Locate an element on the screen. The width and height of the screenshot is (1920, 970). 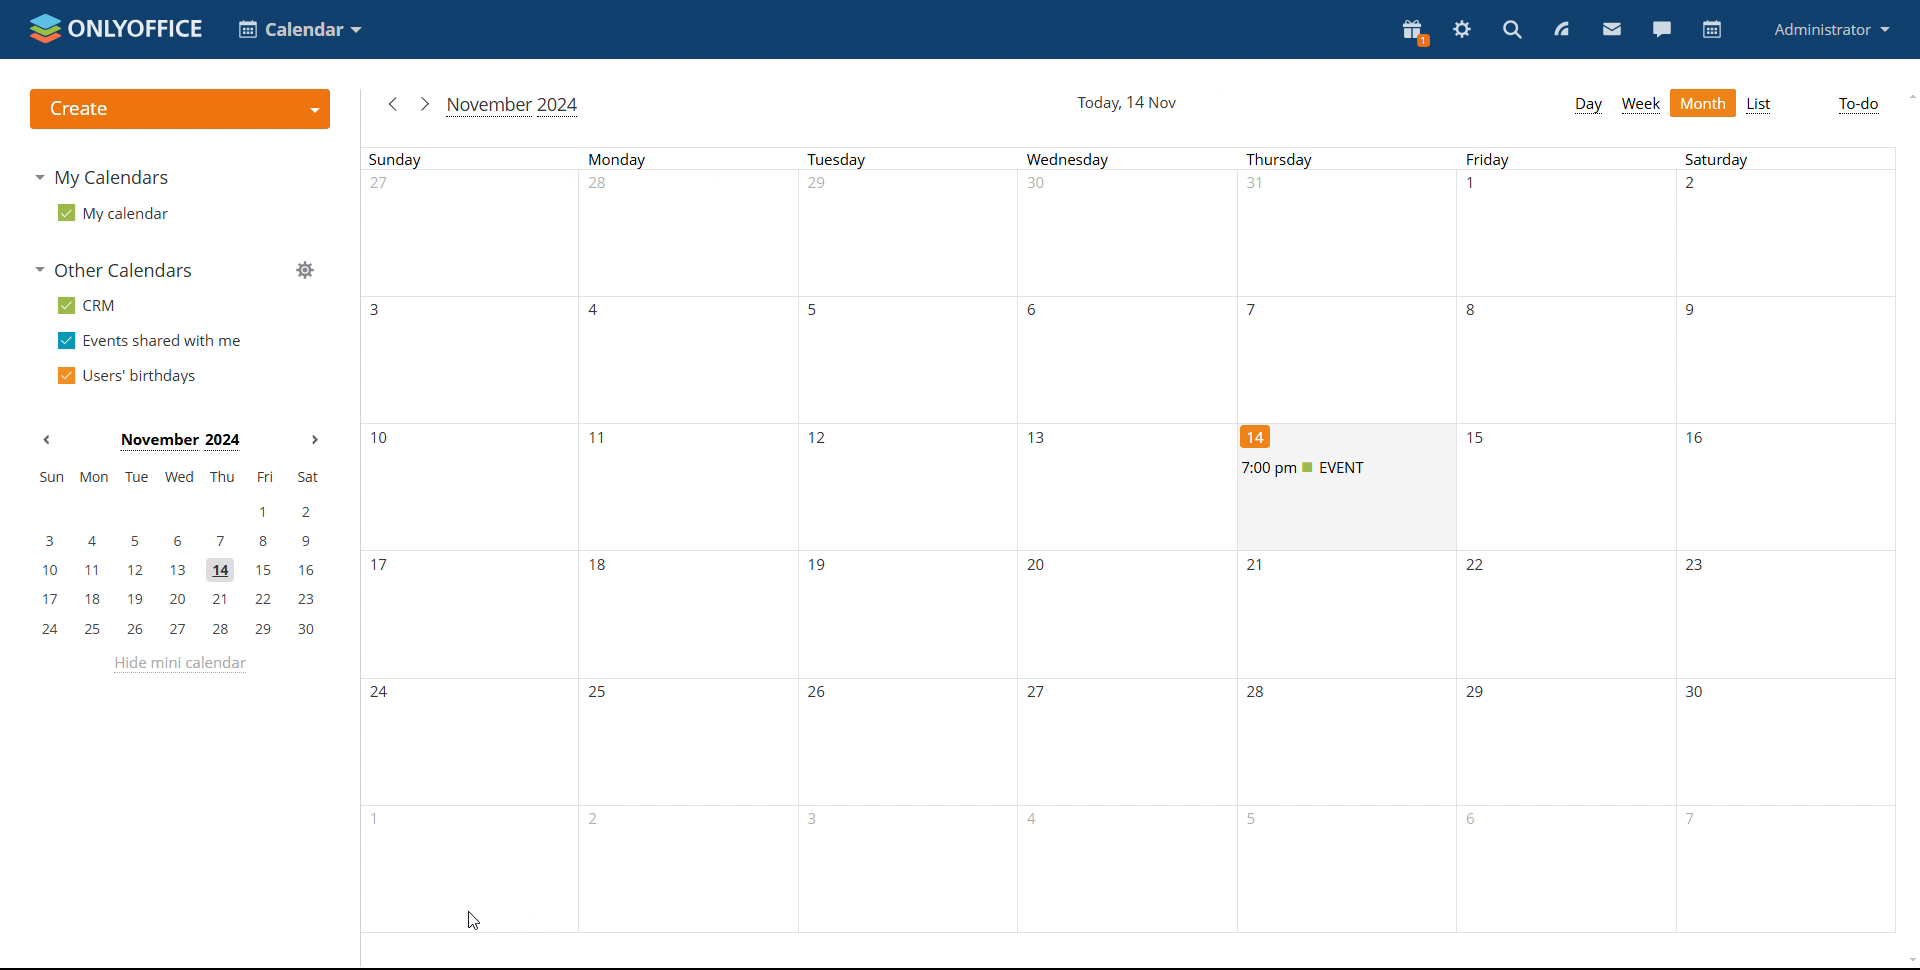
crm is located at coordinates (87, 306).